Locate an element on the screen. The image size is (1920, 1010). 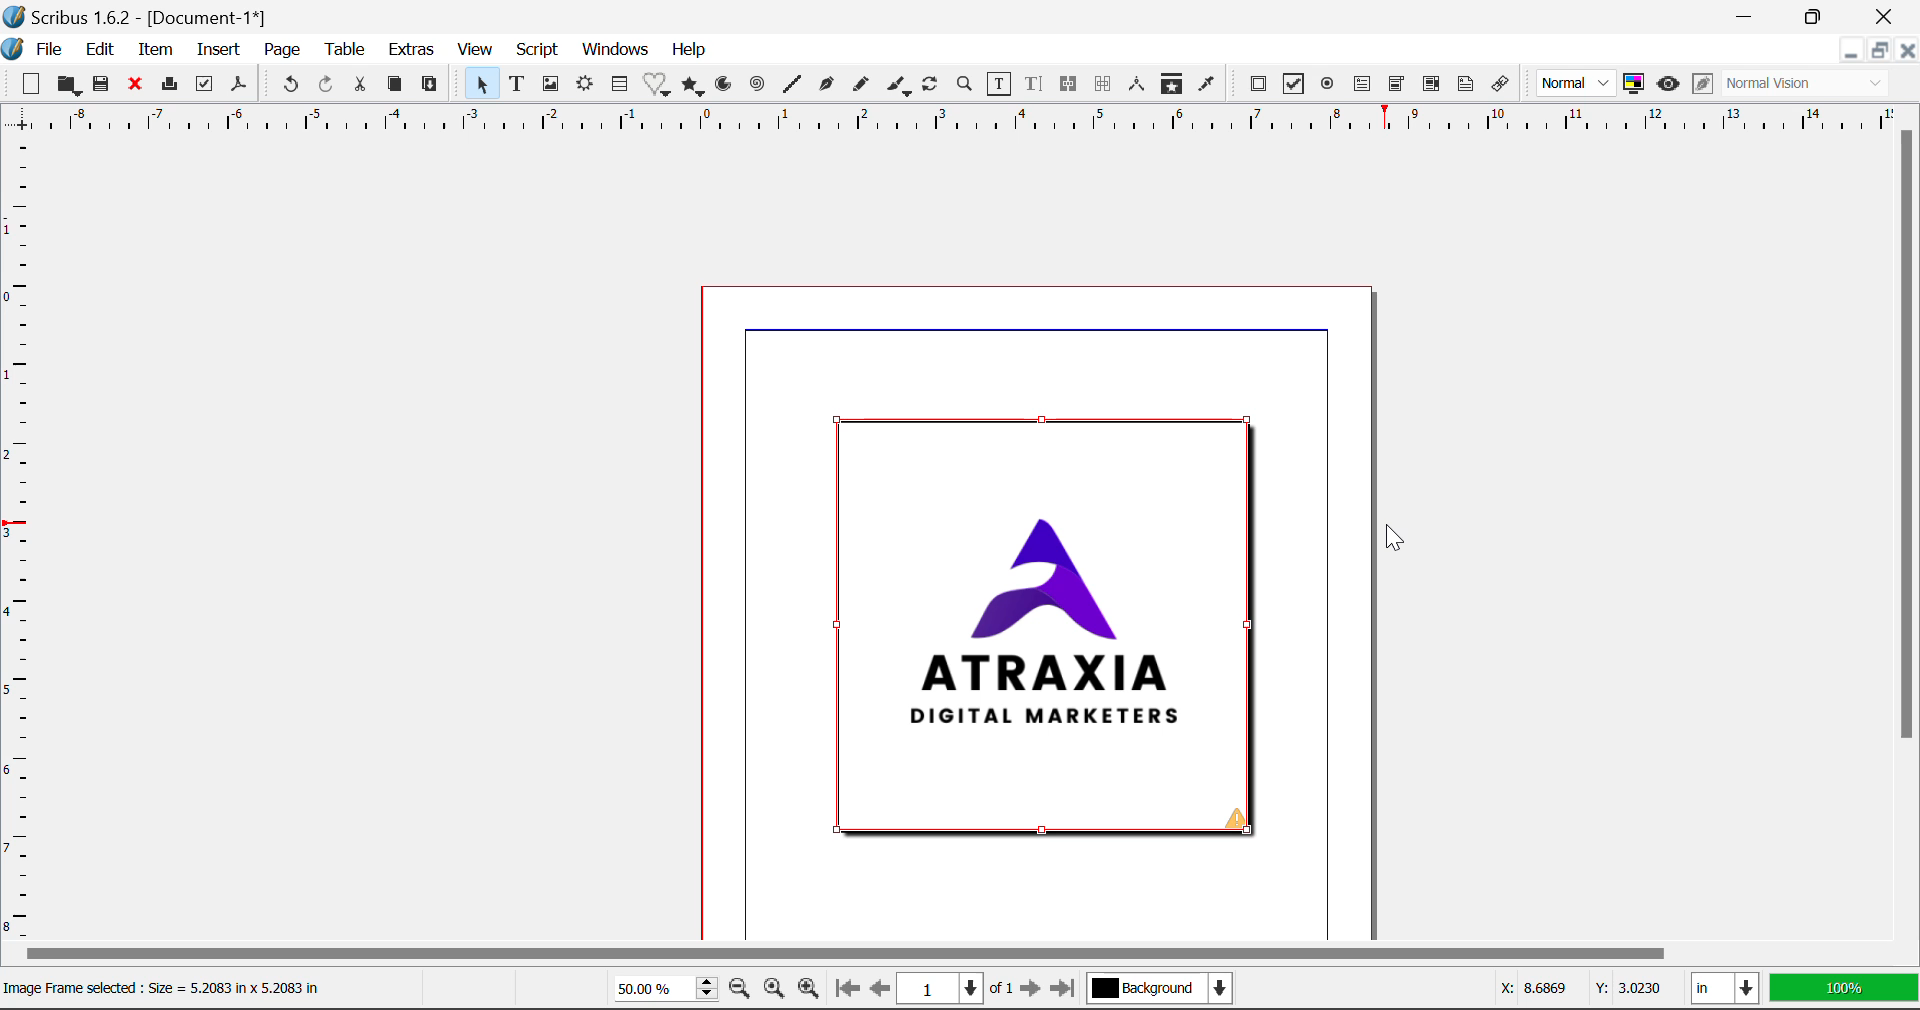
Edit Contents of Frame is located at coordinates (1001, 87).